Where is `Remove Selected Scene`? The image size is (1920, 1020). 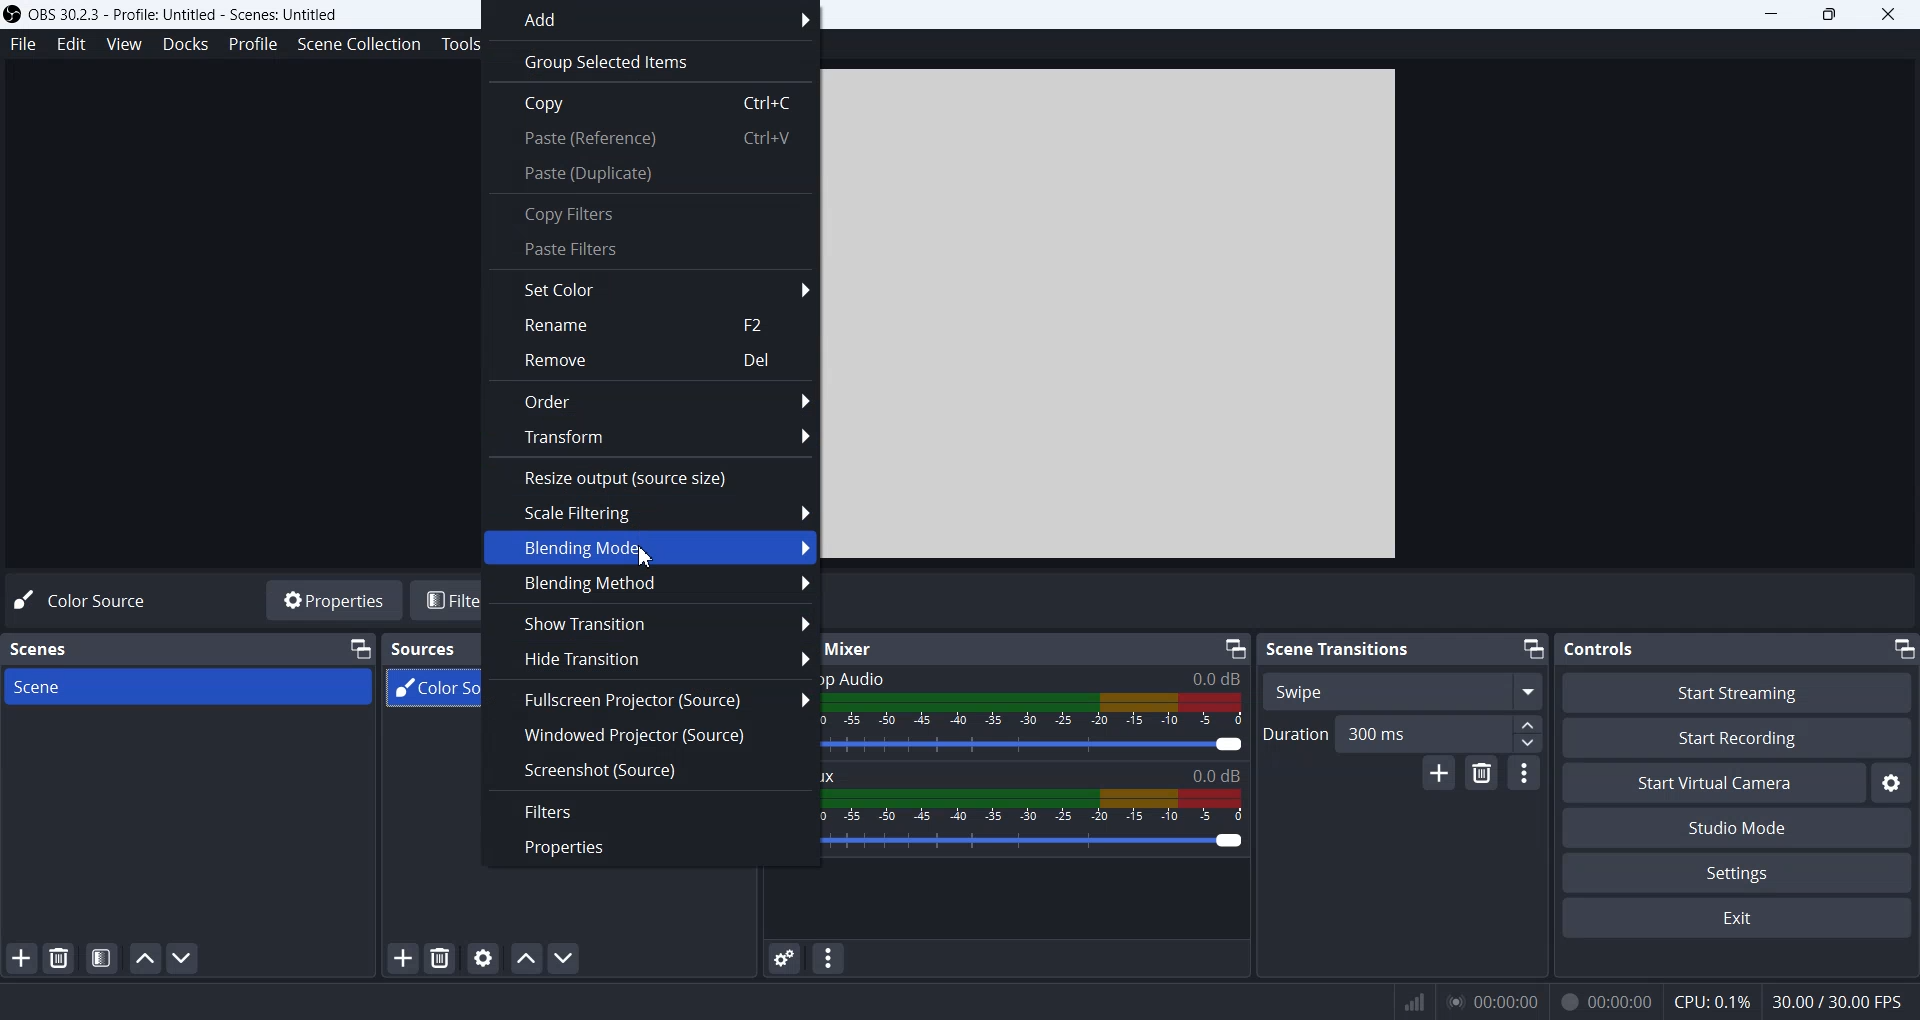 Remove Selected Scene is located at coordinates (61, 958).